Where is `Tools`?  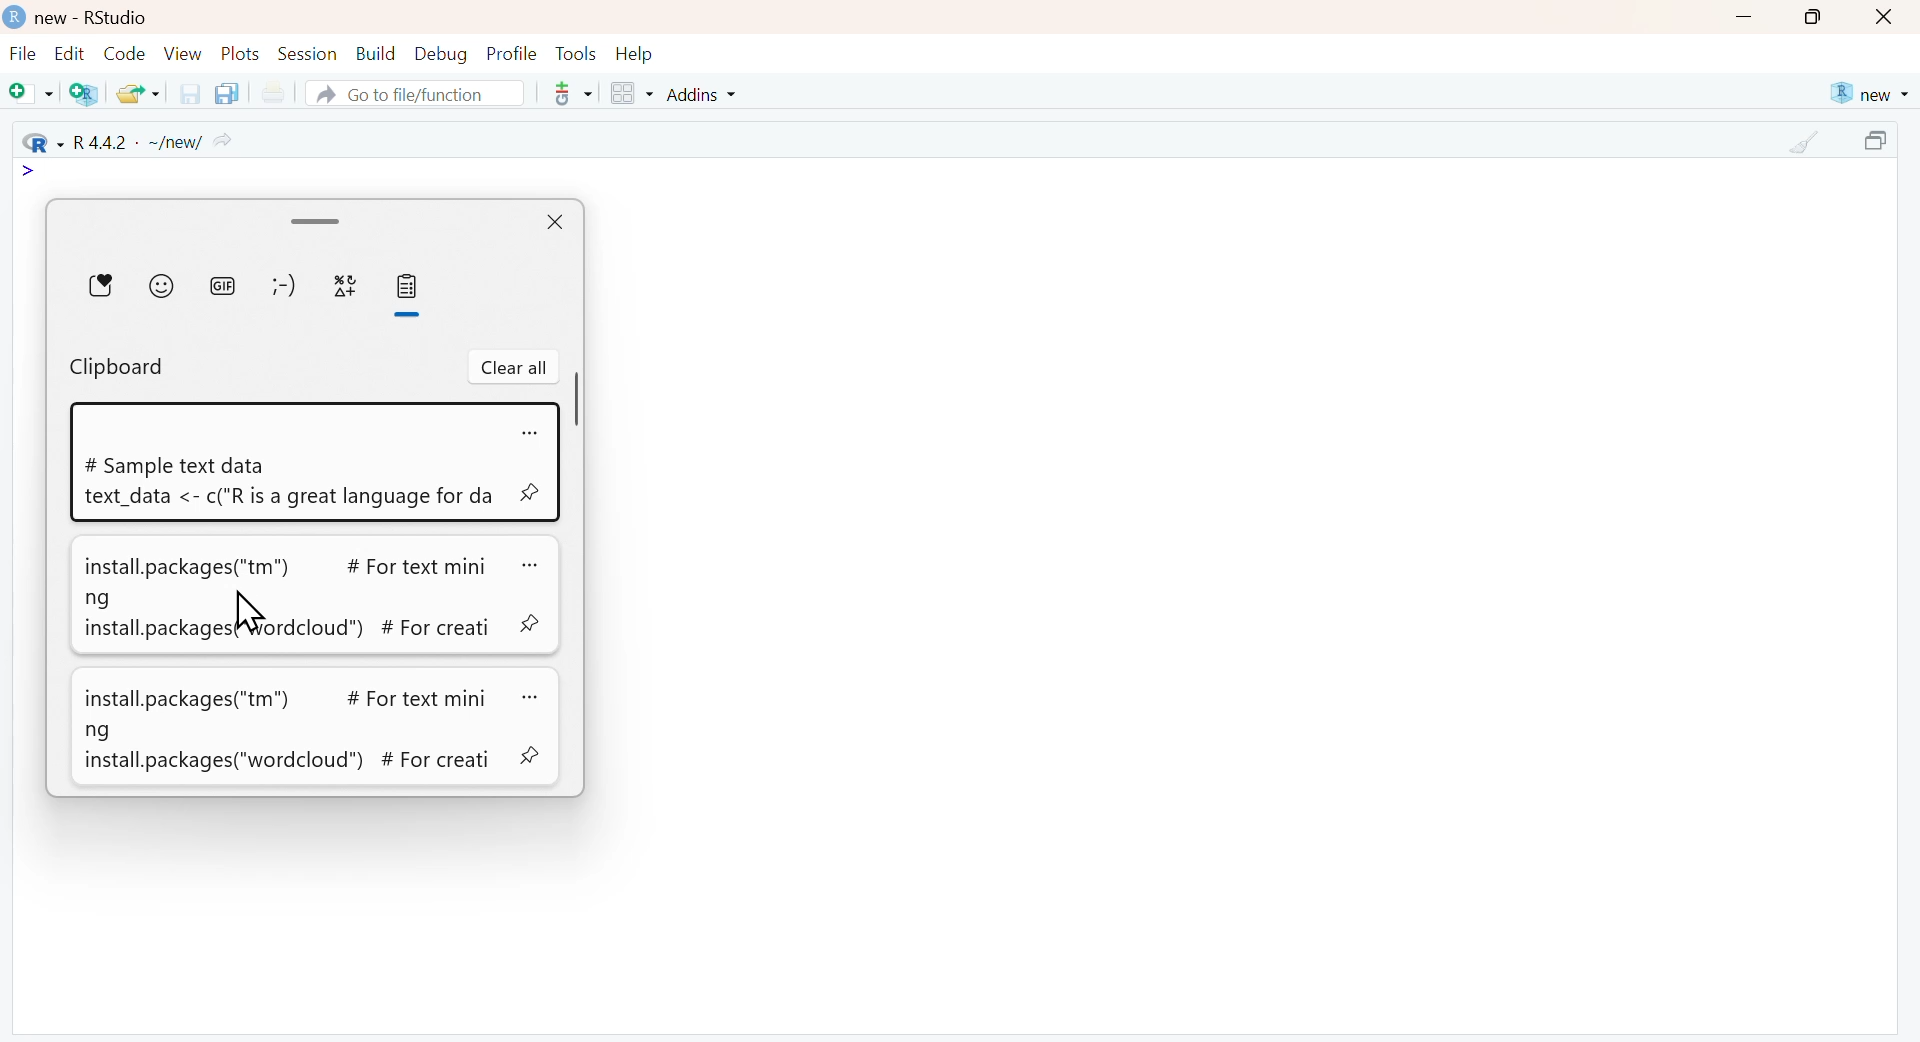
Tools is located at coordinates (579, 54).